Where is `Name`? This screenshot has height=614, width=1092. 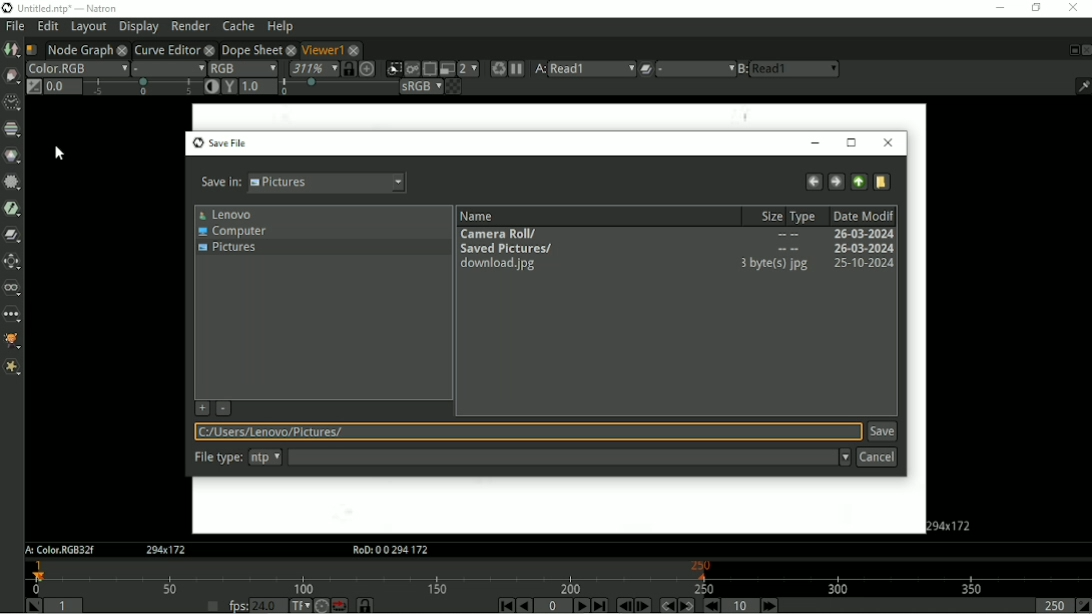
Name is located at coordinates (477, 216).